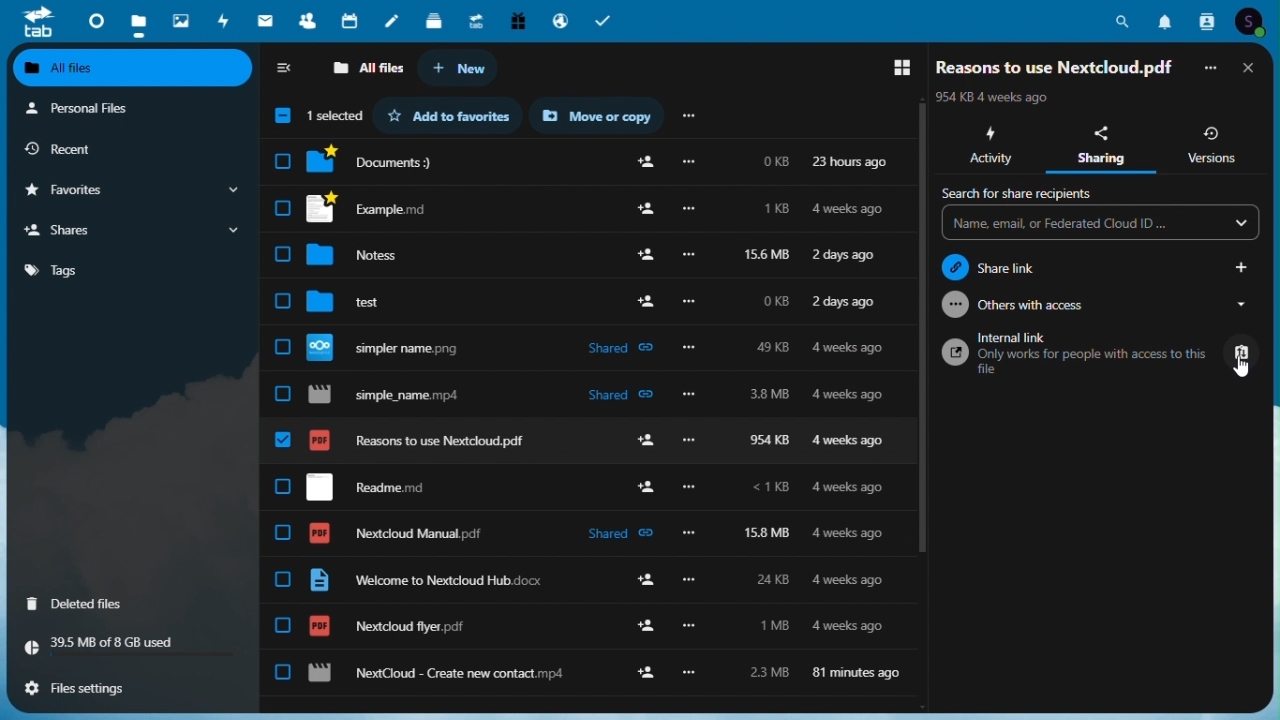 The image size is (1280, 720). What do you see at coordinates (368, 299) in the screenshot?
I see `test` at bounding box center [368, 299].